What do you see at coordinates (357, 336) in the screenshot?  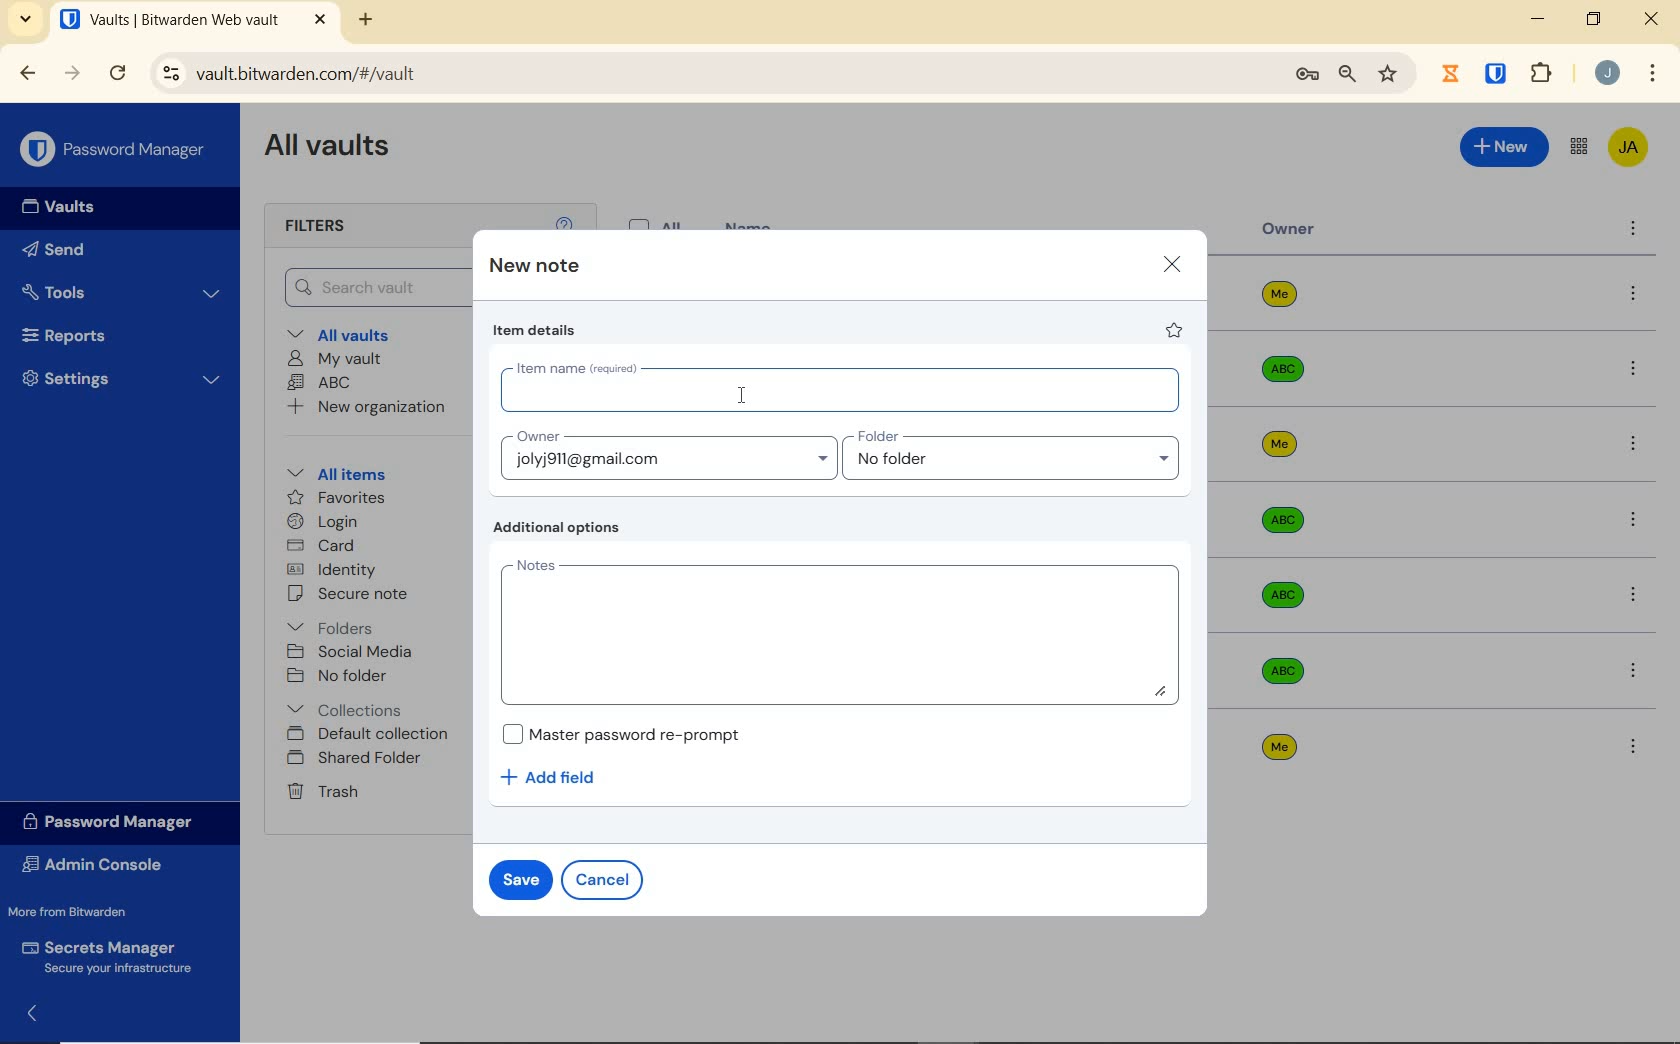 I see `All vaults` at bounding box center [357, 336].